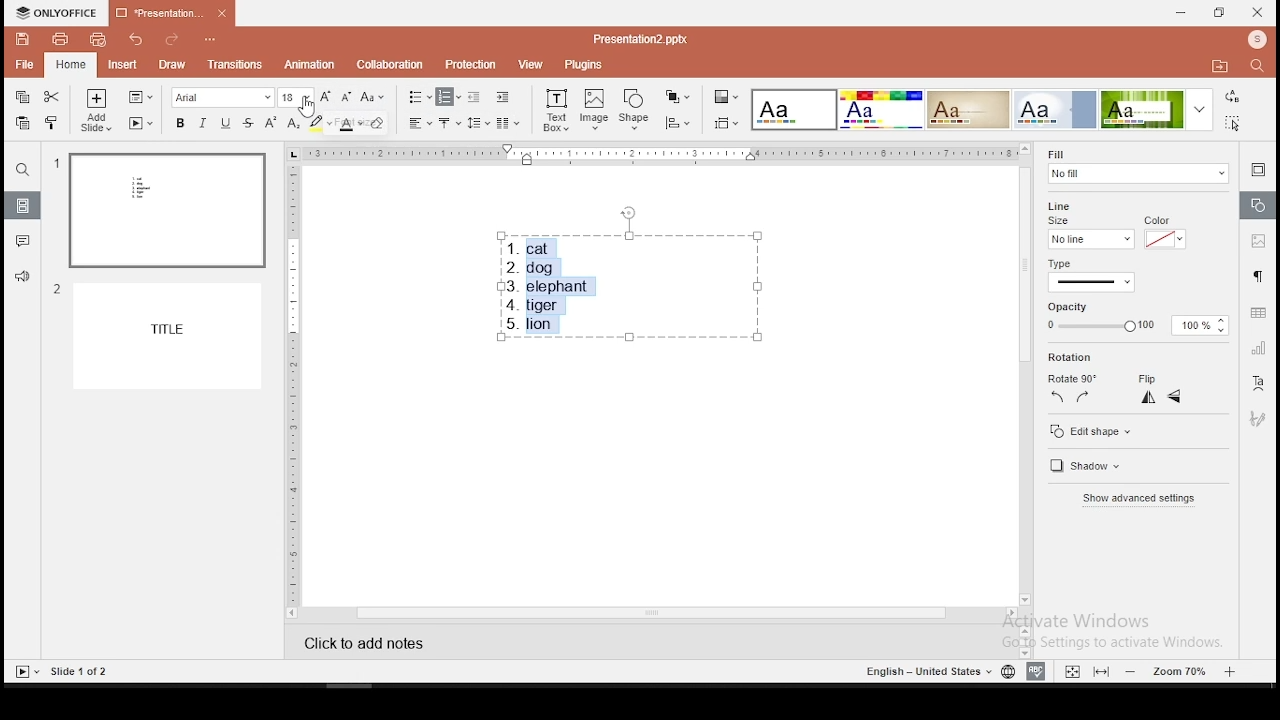  I want to click on fit to width, so click(1069, 670).